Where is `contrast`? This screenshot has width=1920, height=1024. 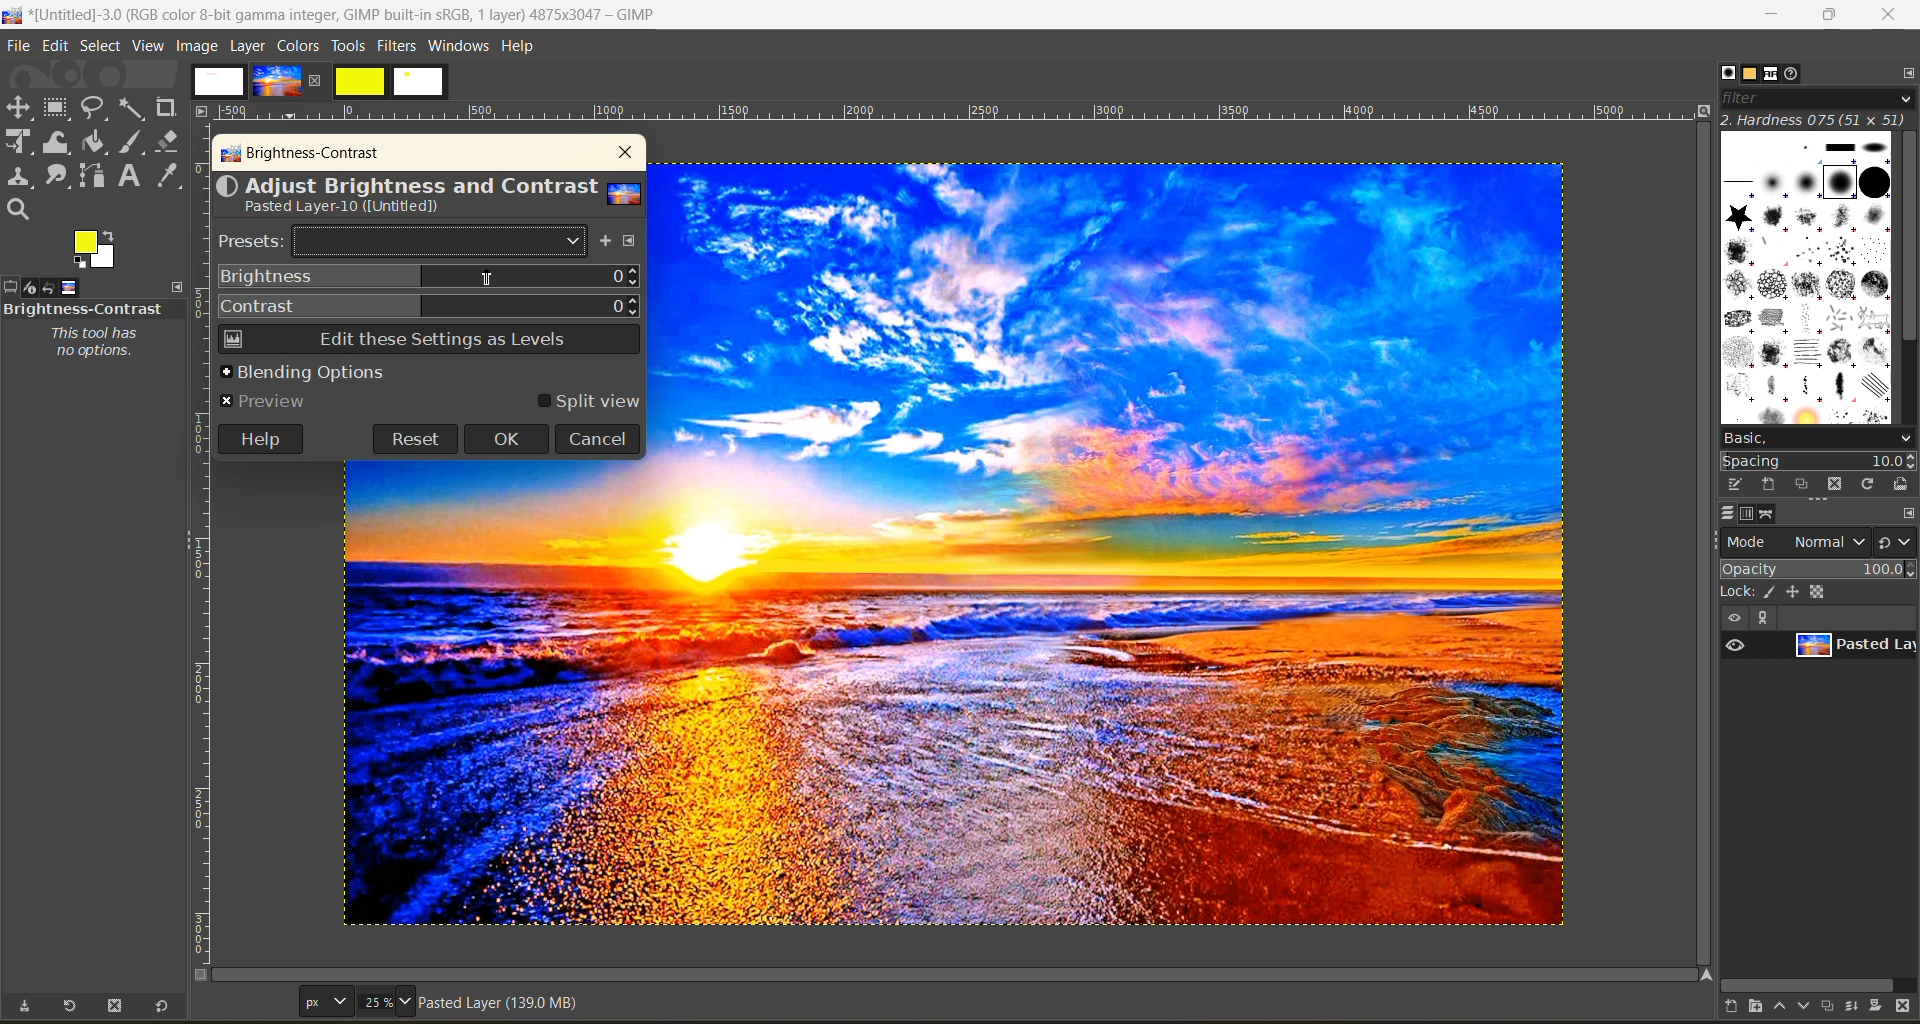
contrast is located at coordinates (429, 306).